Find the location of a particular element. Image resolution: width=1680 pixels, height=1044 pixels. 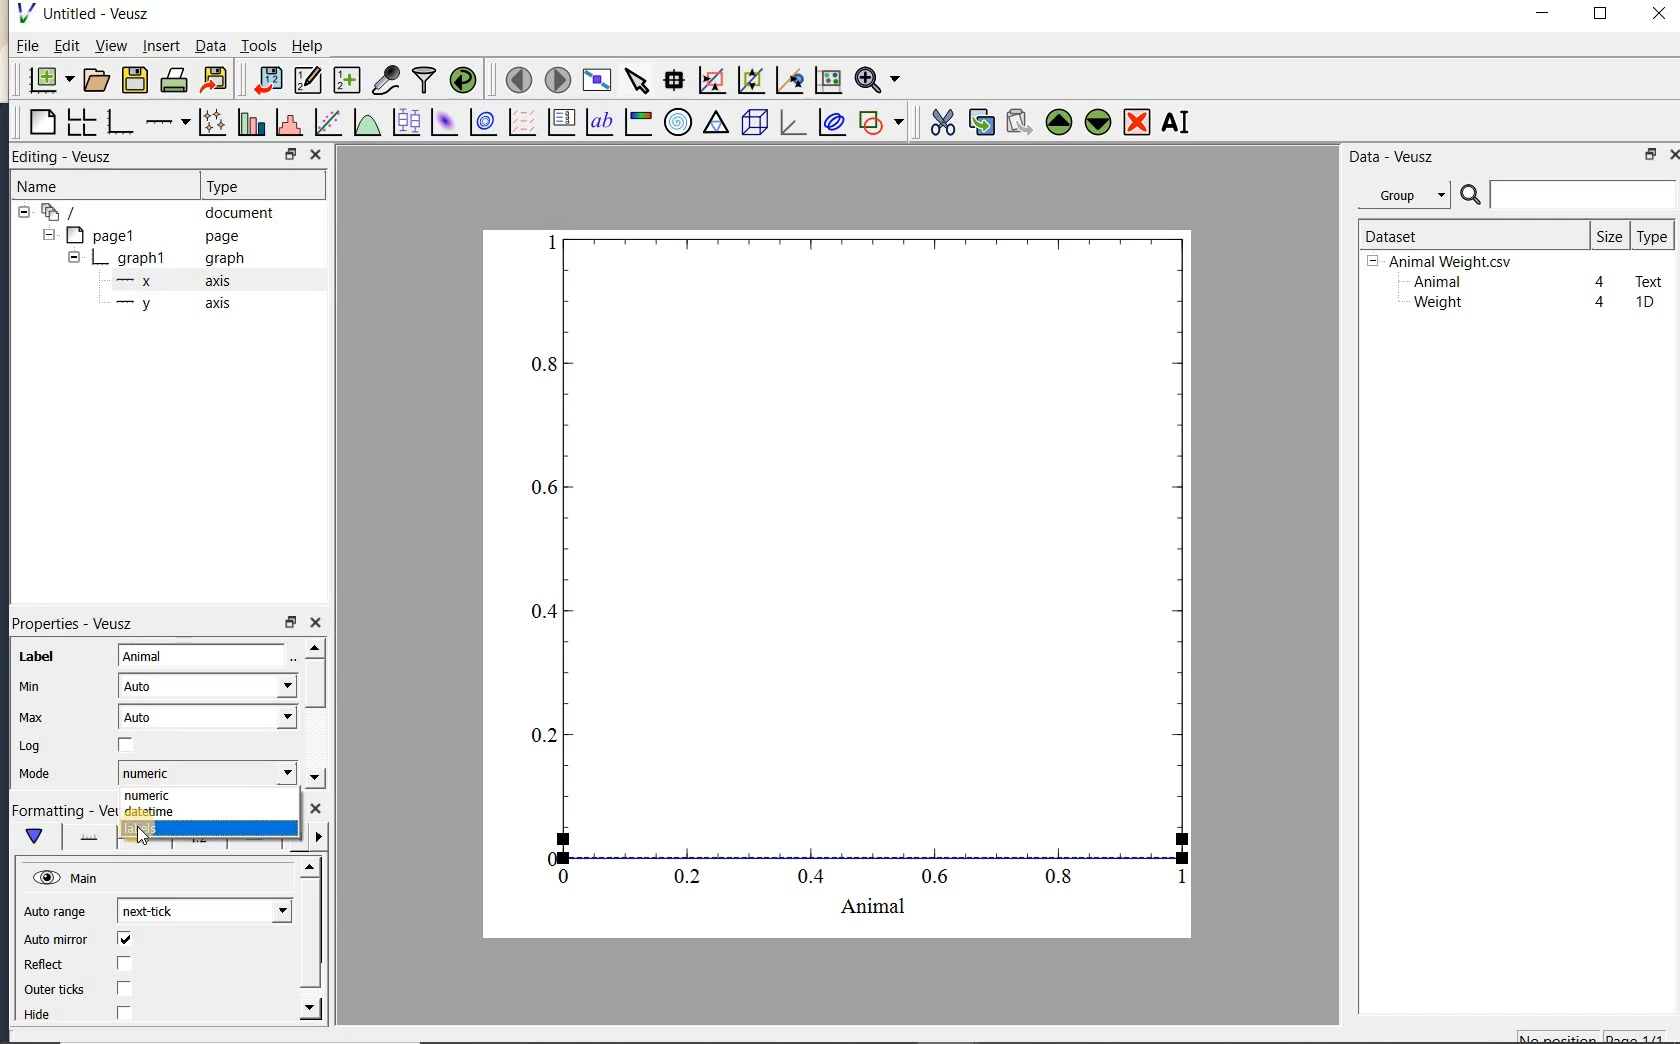

size is located at coordinates (1609, 235).